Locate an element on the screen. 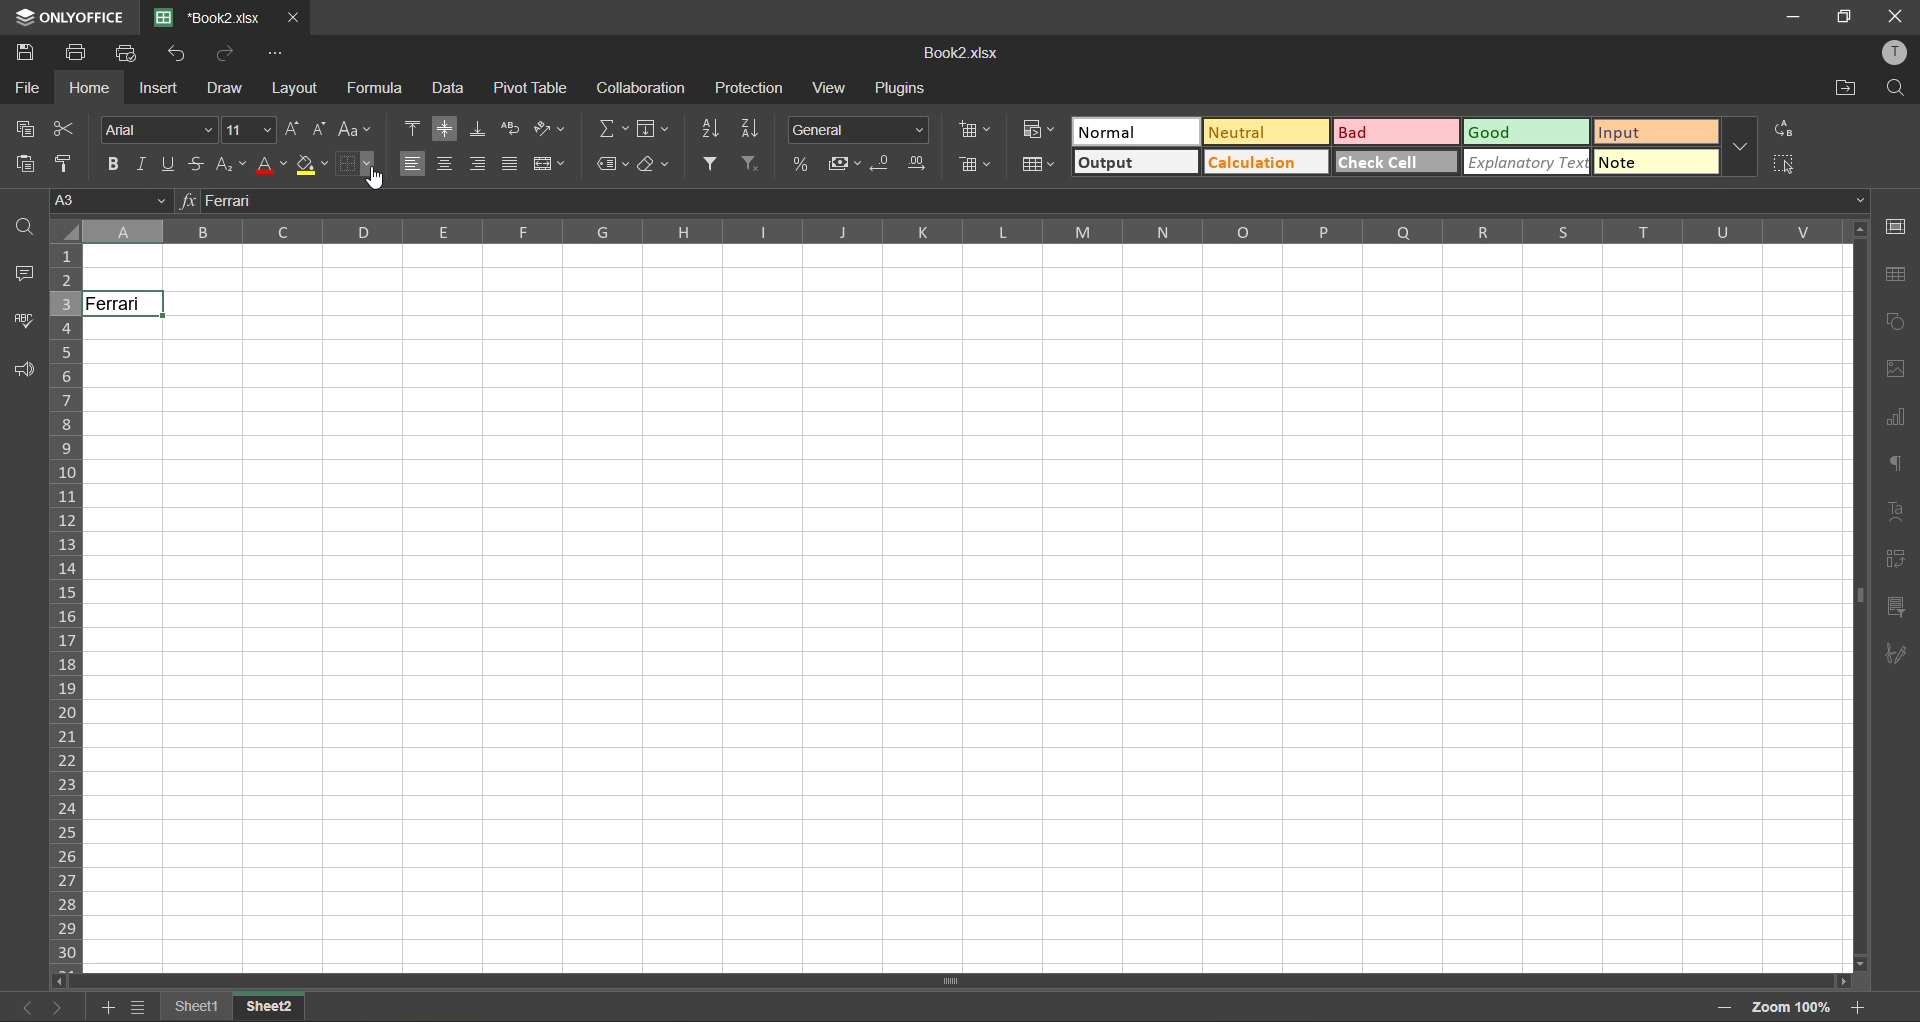 The height and width of the screenshot is (1022, 1920). feedback is located at coordinates (23, 369).